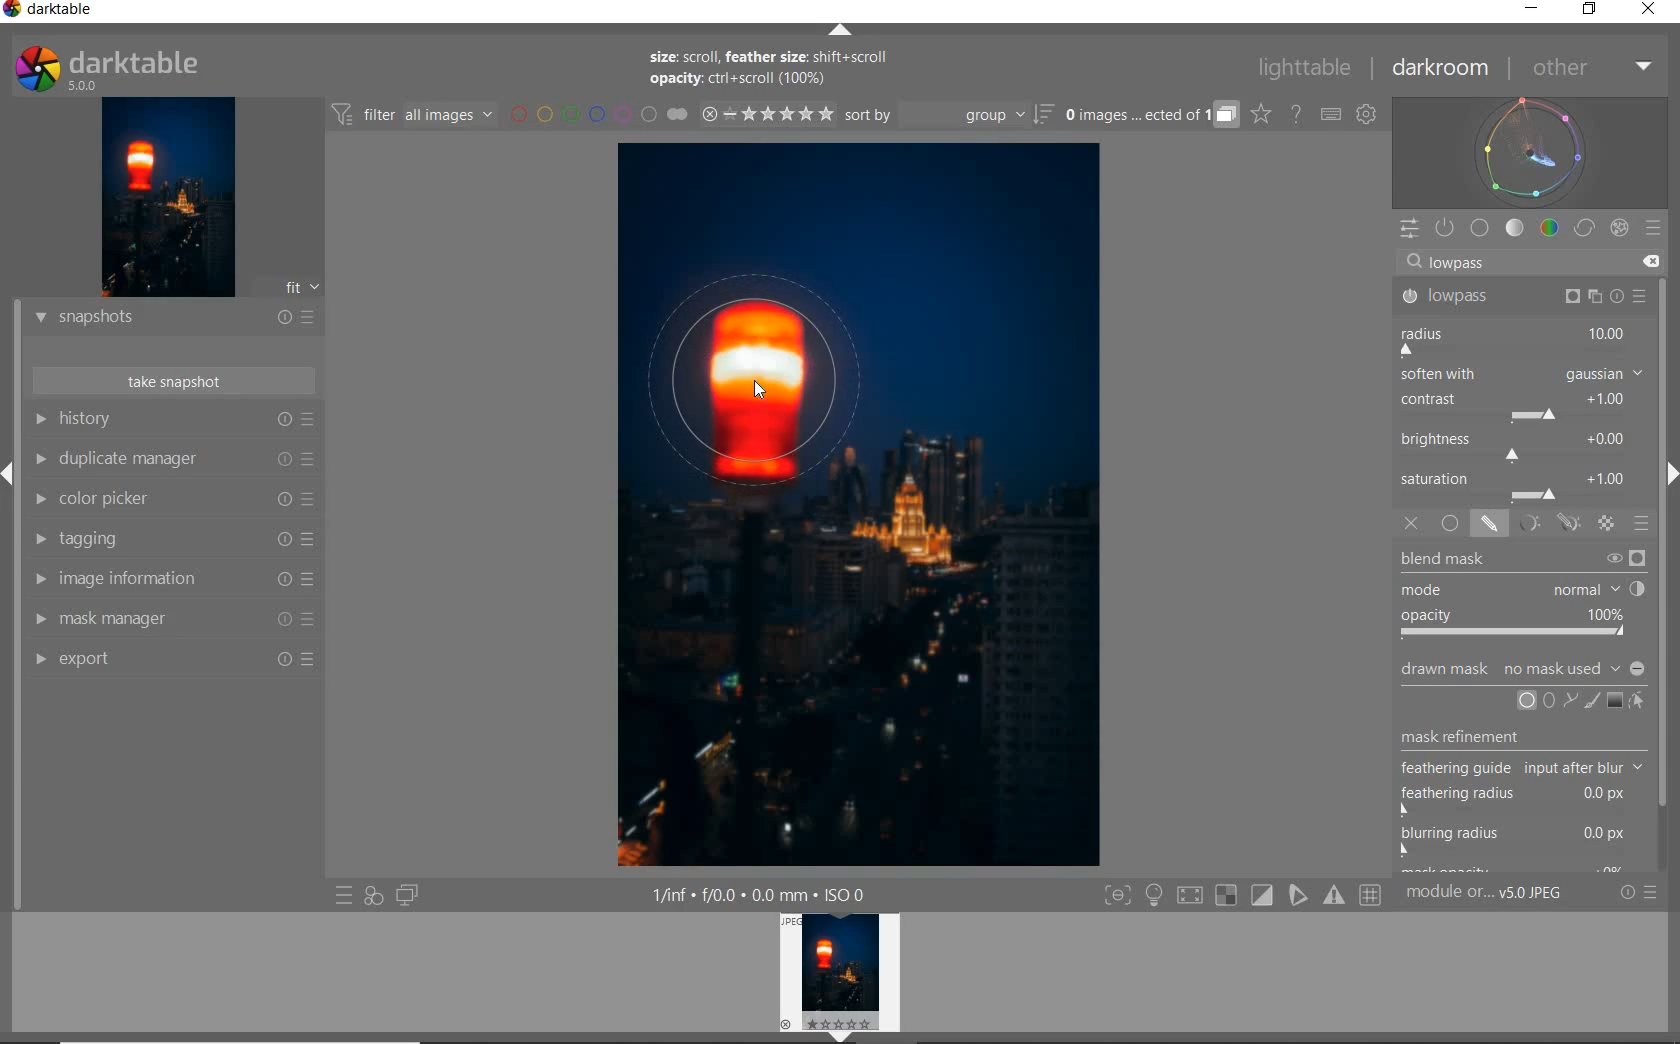 Image resolution: width=1680 pixels, height=1044 pixels. Describe the element at coordinates (173, 620) in the screenshot. I see `MASK MANAGER` at that location.